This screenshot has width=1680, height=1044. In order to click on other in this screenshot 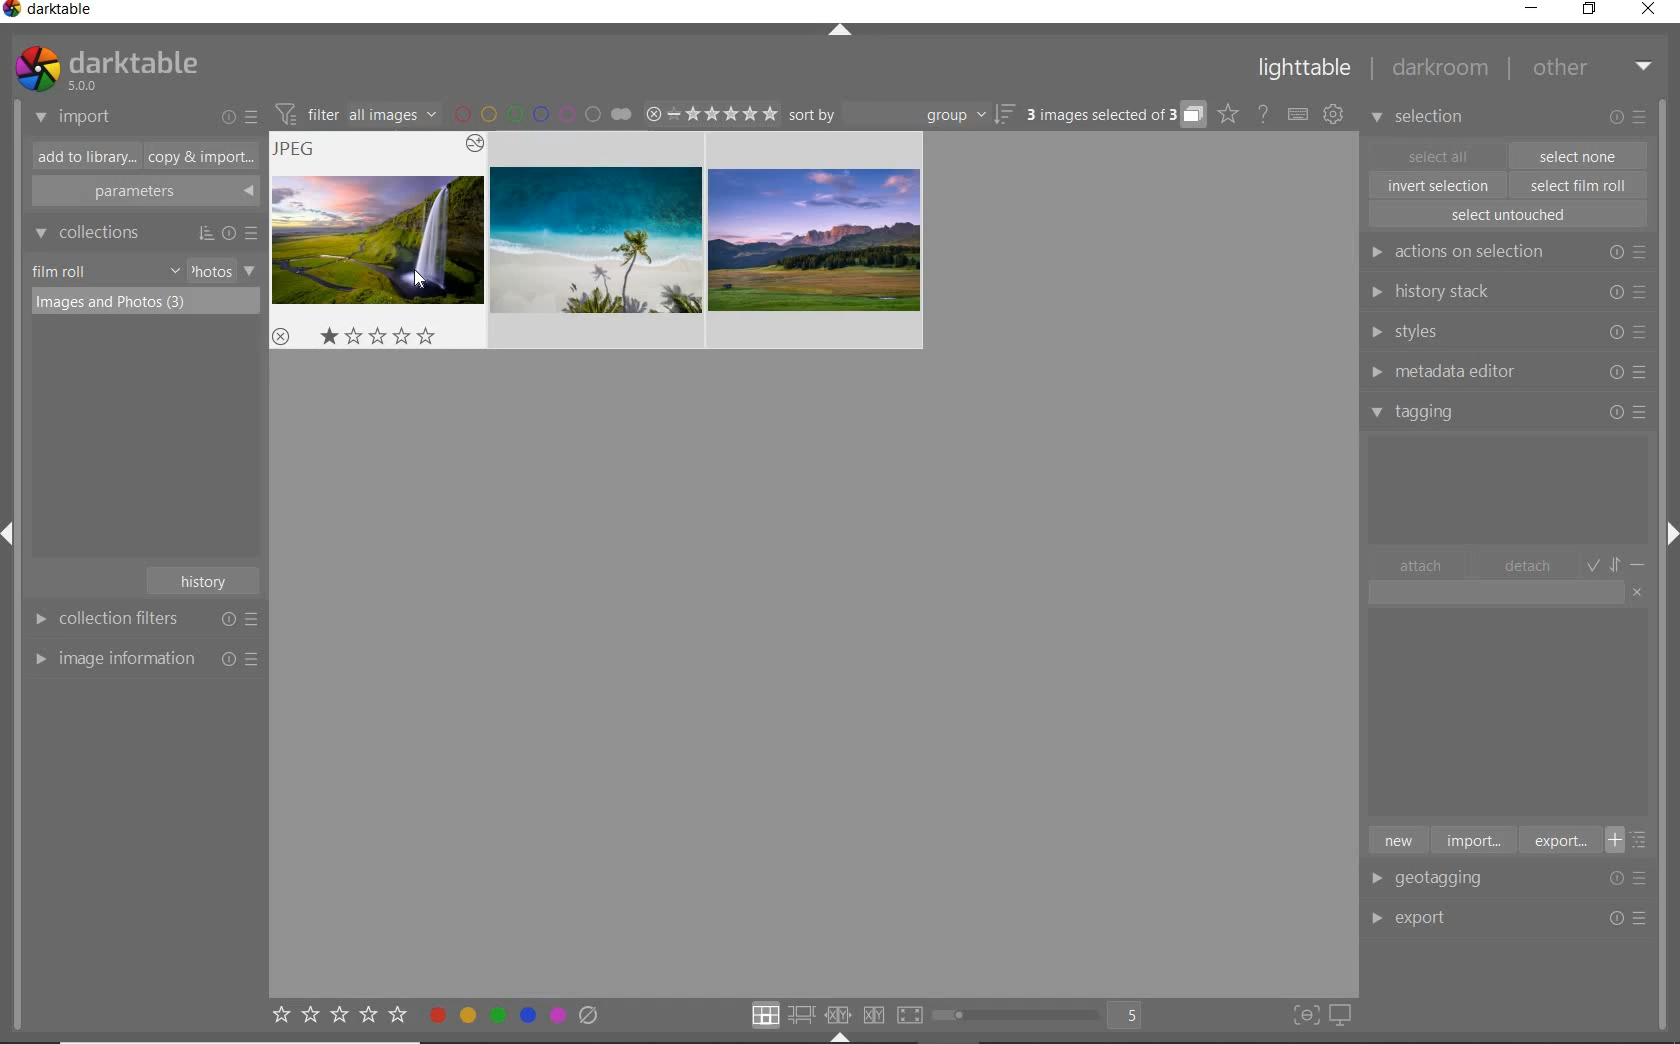, I will do `click(1592, 67)`.